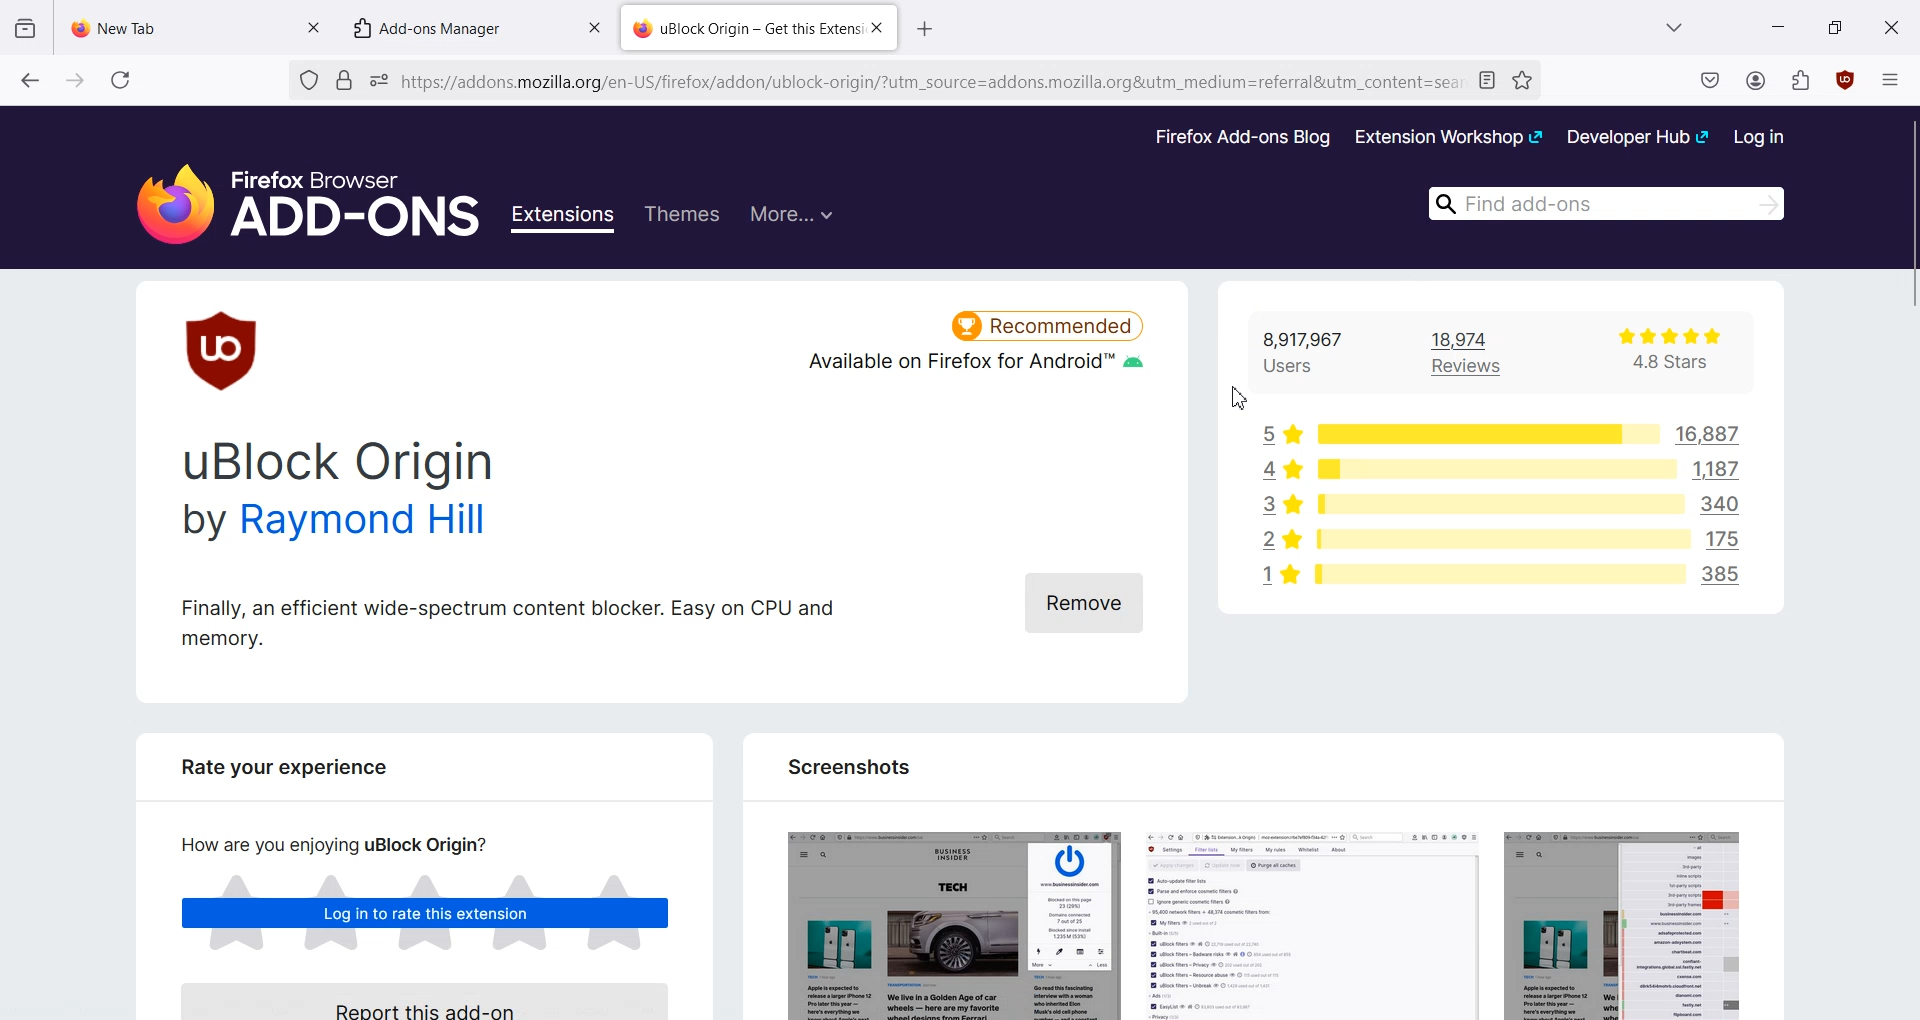 The height and width of the screenshot is (1020, 1920). I want to click on Close Tab, so click(877, 29).